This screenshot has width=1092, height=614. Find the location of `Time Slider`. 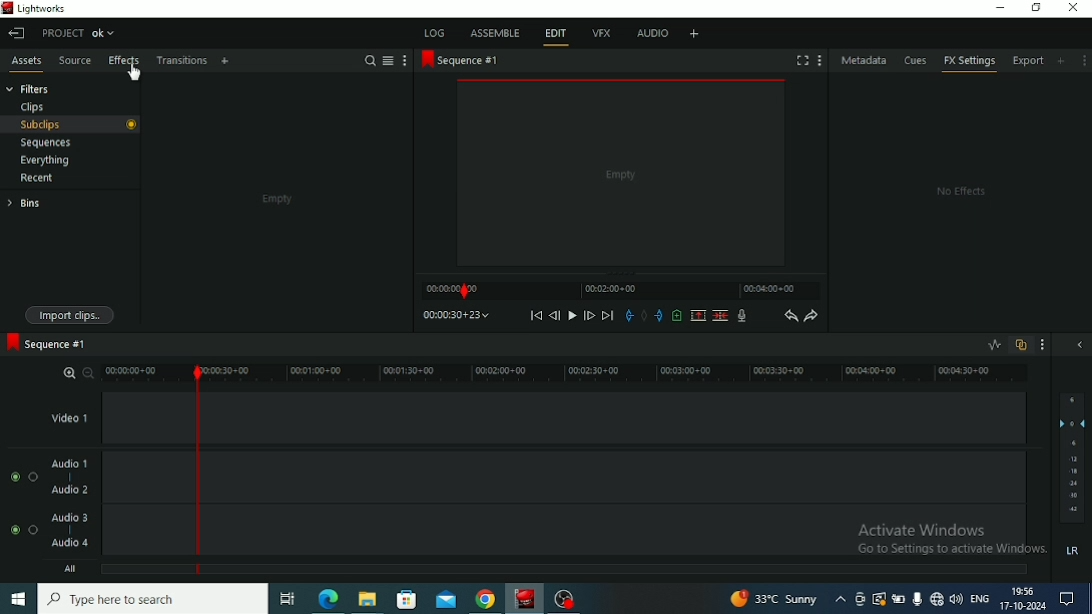

Time Slider is located at coordinates (620, 290).